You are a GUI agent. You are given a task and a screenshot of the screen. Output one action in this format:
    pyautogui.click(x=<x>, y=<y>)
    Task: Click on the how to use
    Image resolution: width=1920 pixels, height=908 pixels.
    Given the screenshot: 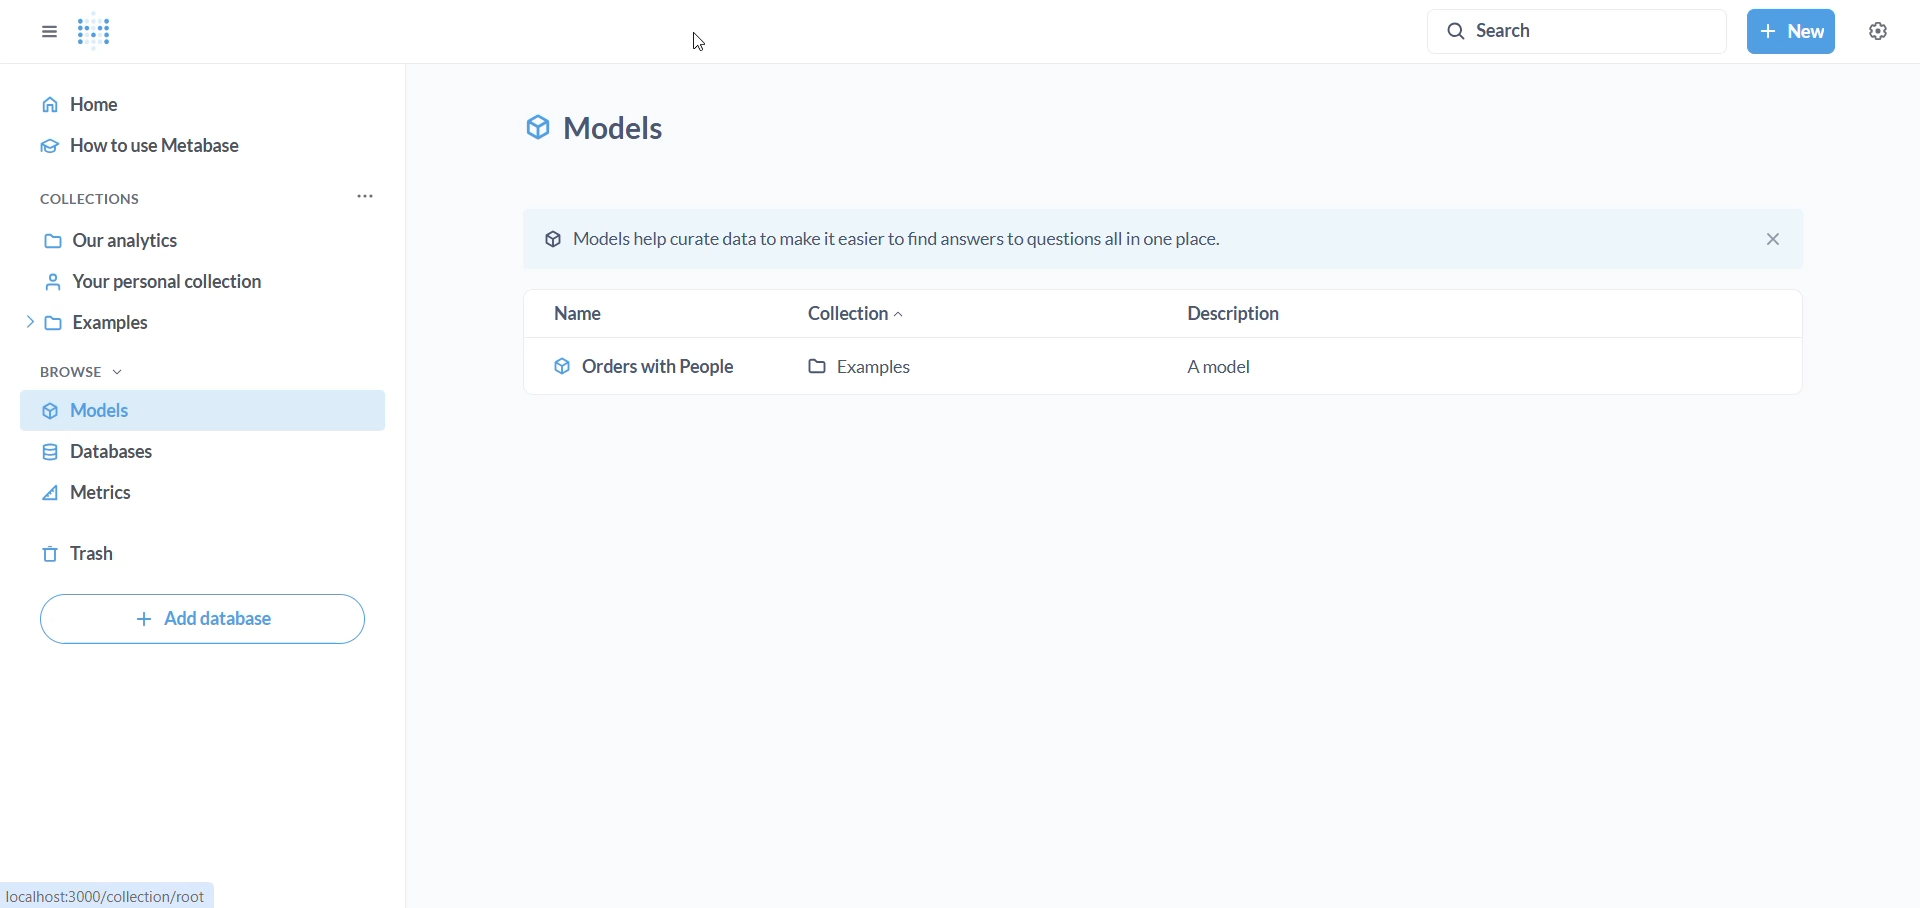 What is the action you would take?
    pyautogui.click(x=200, y=147)
    